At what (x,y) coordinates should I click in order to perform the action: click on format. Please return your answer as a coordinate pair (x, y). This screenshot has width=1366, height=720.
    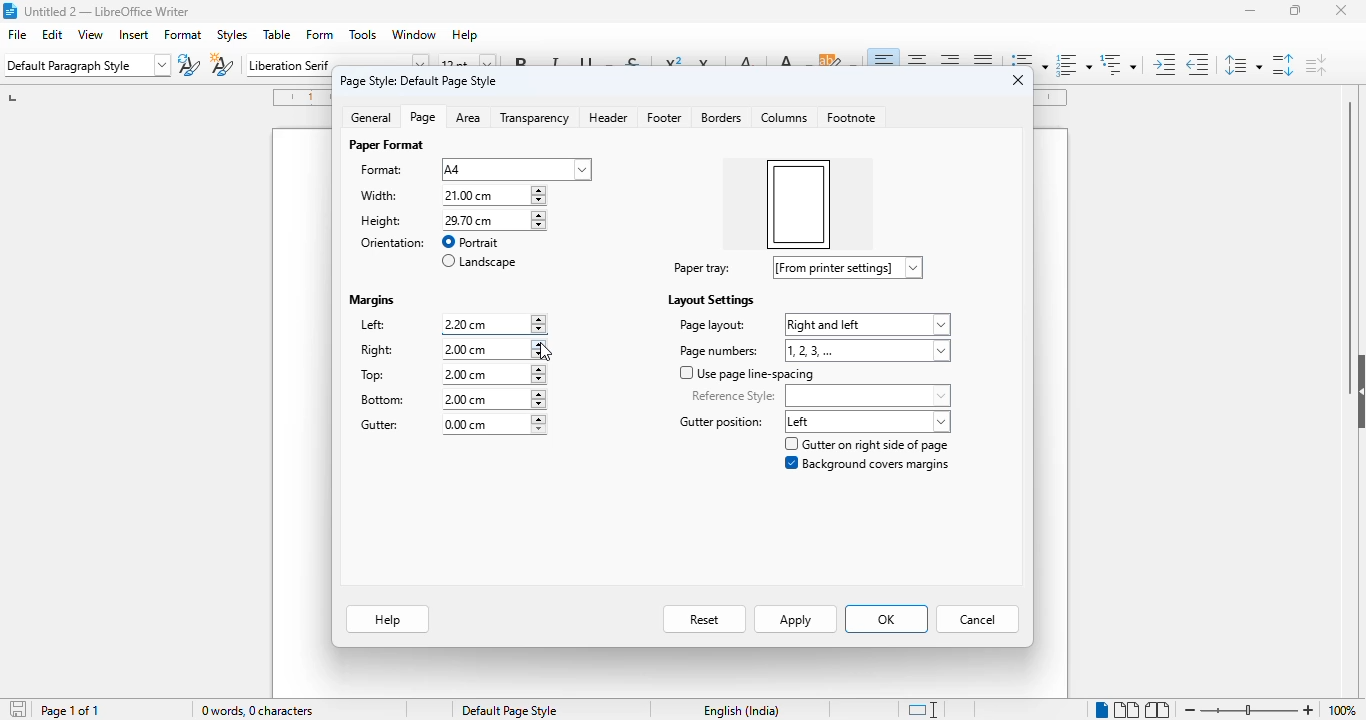
    Looking at the image, I should click on (184, 34).